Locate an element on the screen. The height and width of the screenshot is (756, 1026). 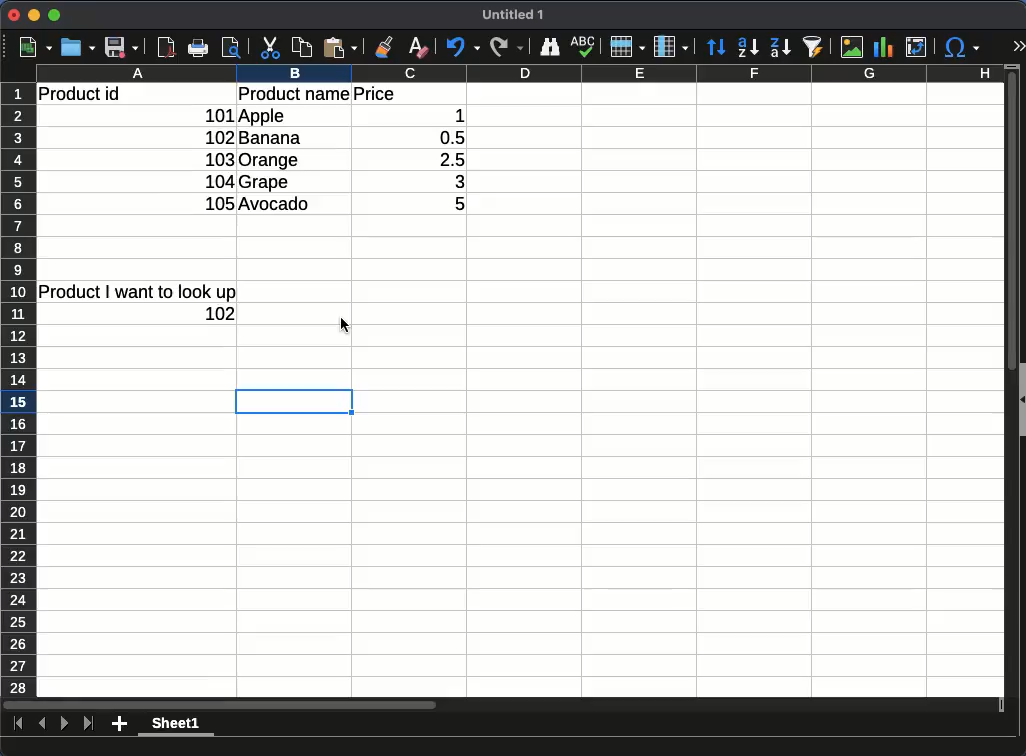
apple is located at coordinates (263, 116).